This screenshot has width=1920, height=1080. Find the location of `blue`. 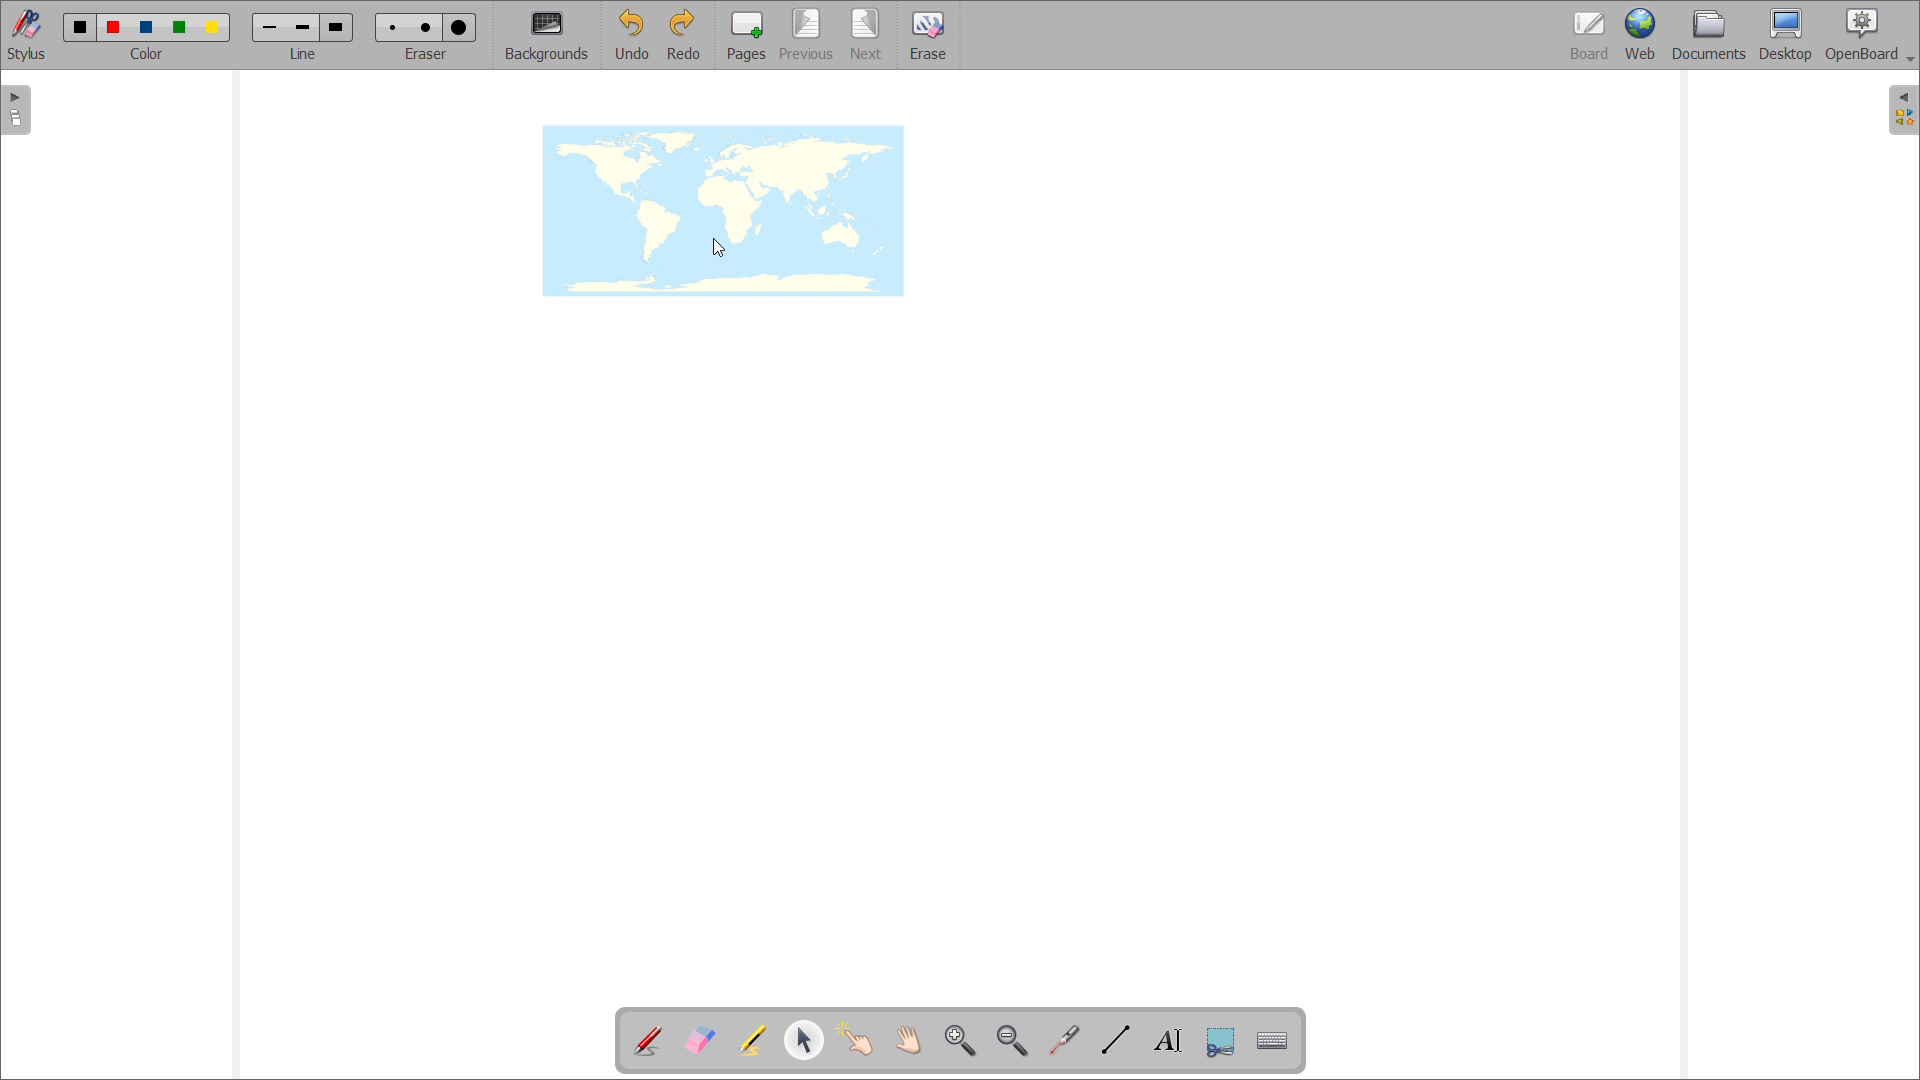

blue is located at coordinates (148, 27).